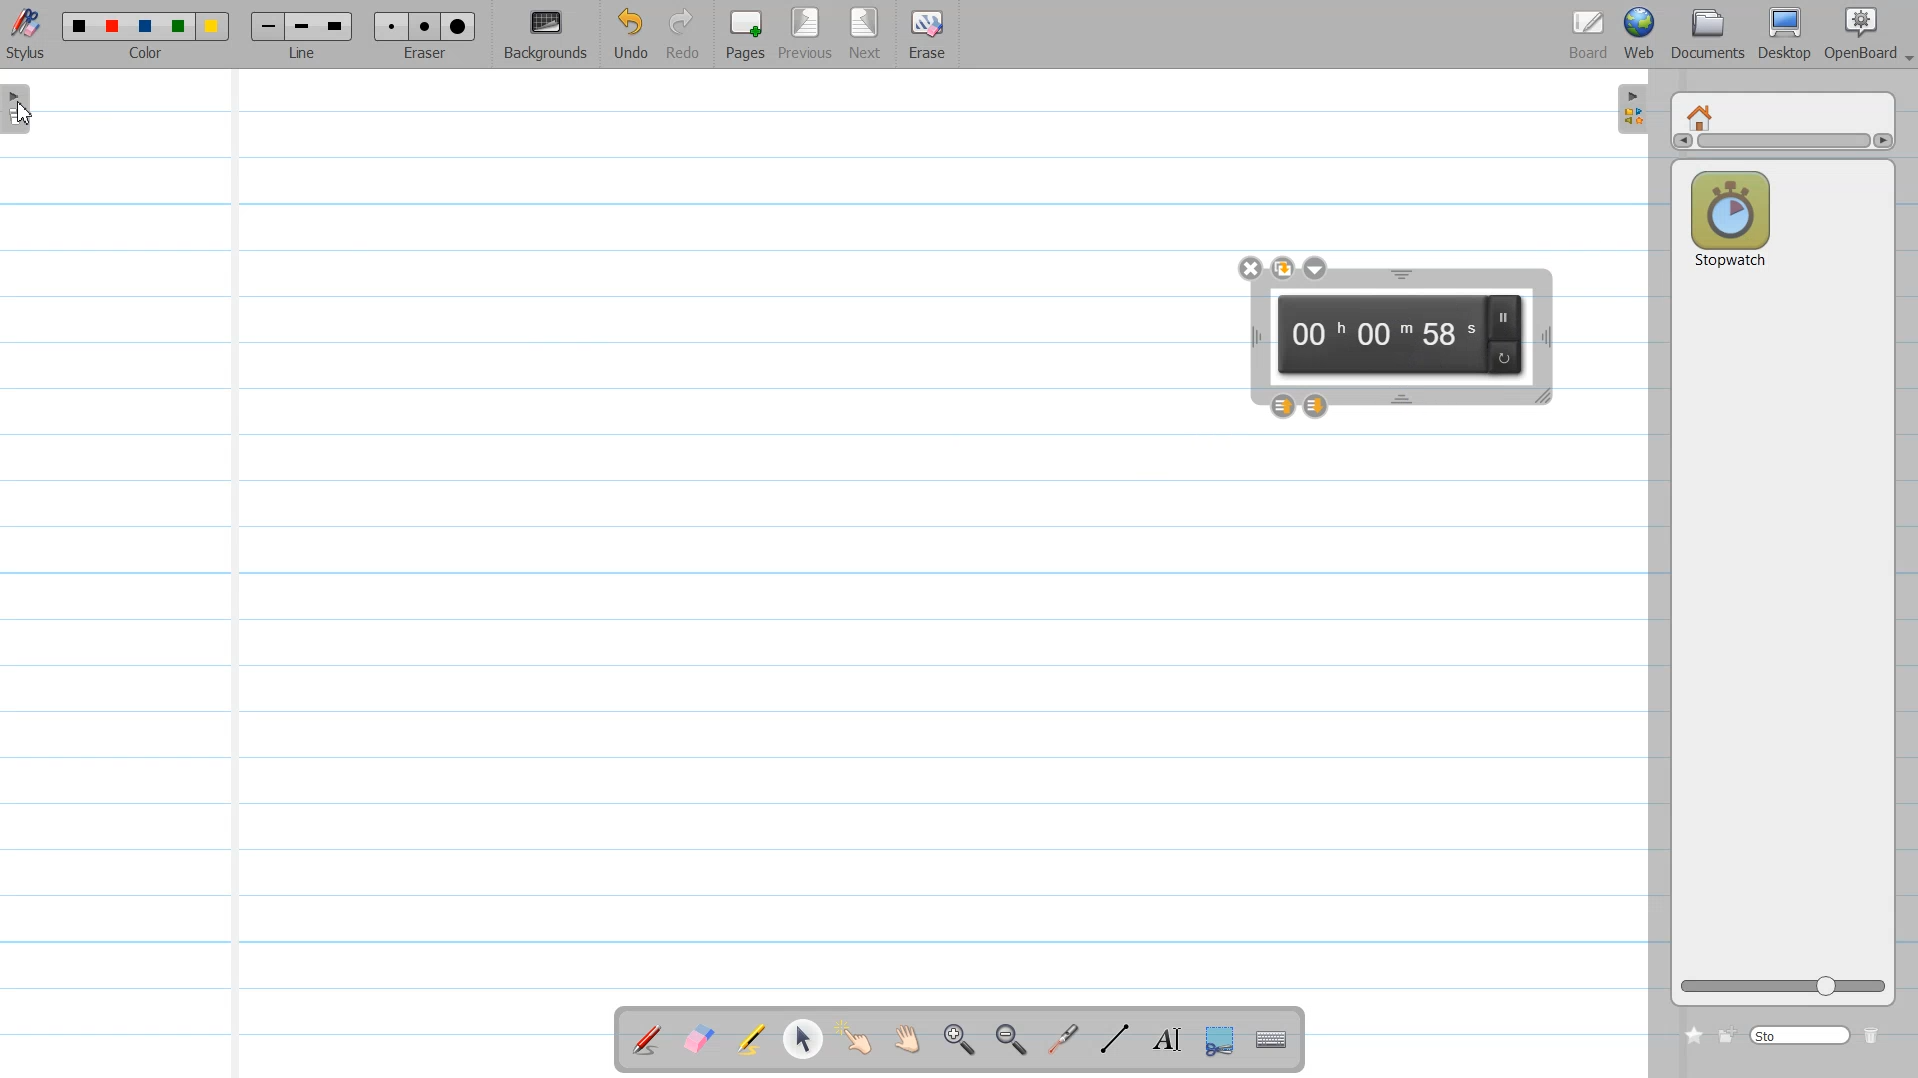  What do you see at coordinates (810, 35) in the screenshot?
I see `Previous` at bounding box center [810, 35].